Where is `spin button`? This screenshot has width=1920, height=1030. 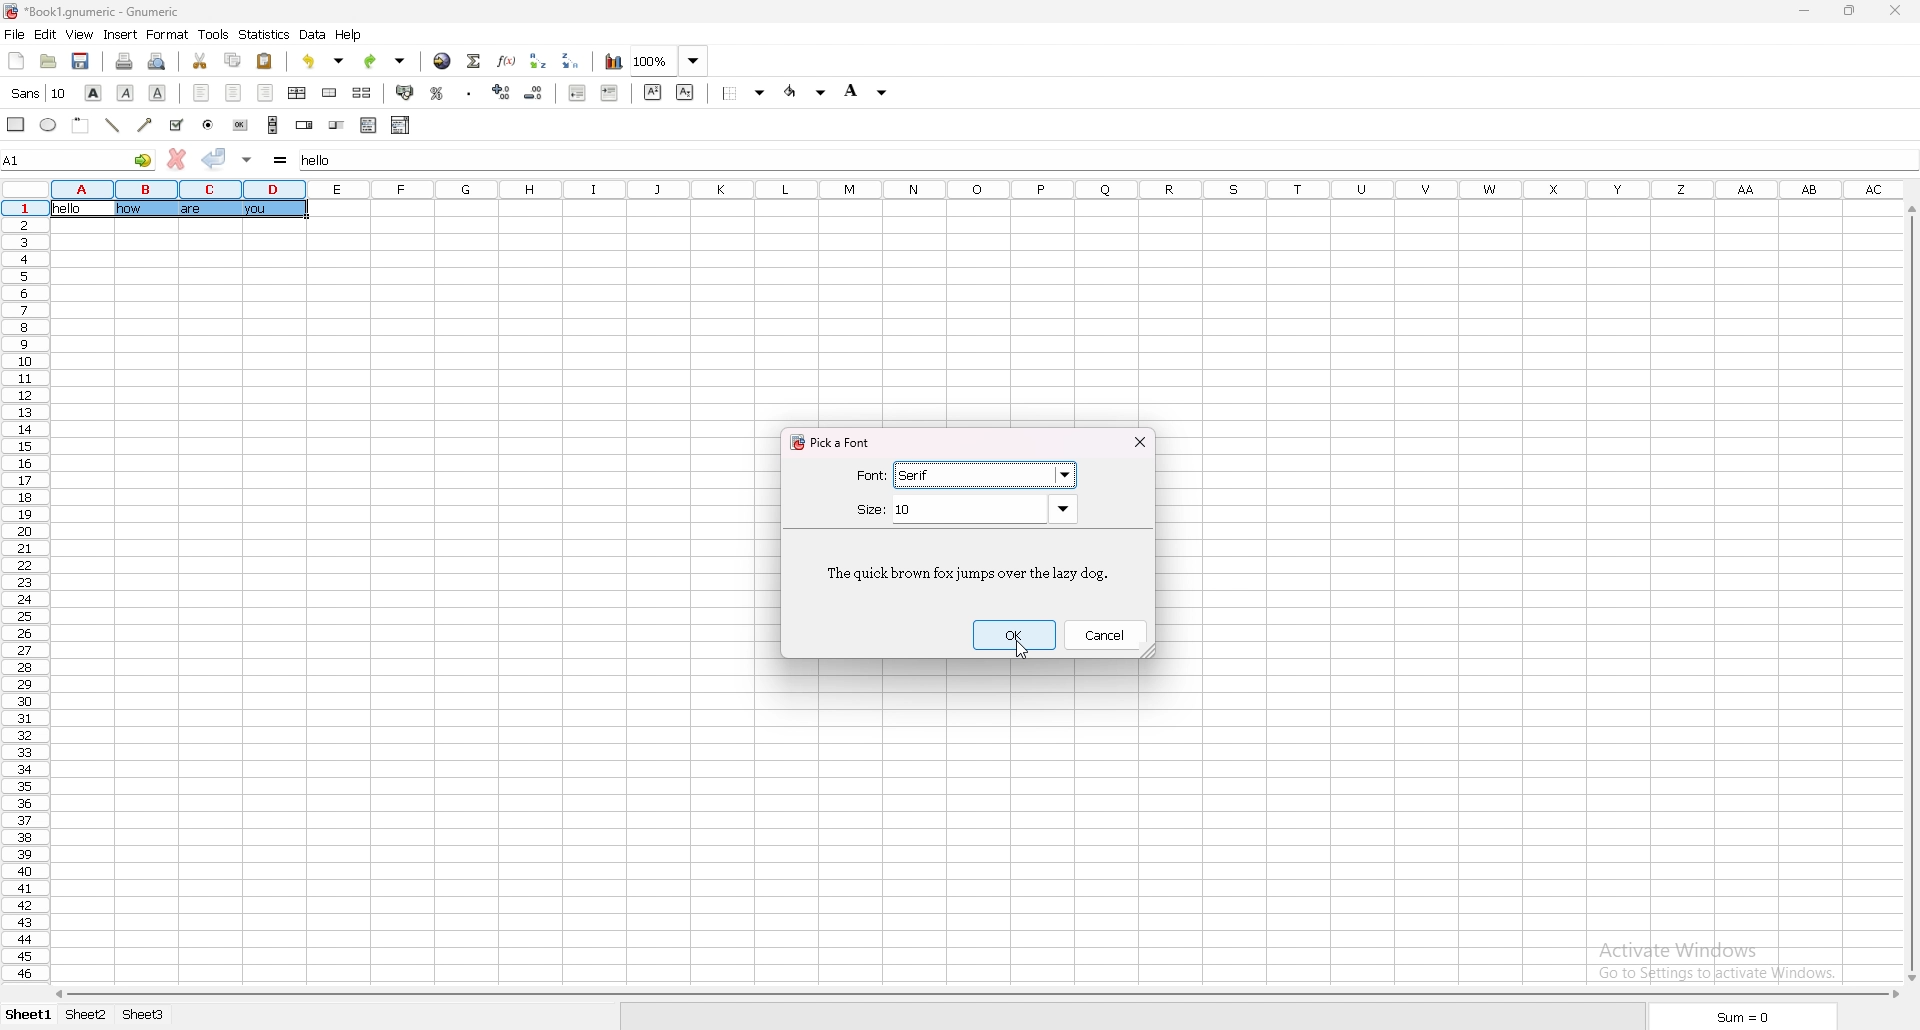 spin button is located at coordinates (304, 125).